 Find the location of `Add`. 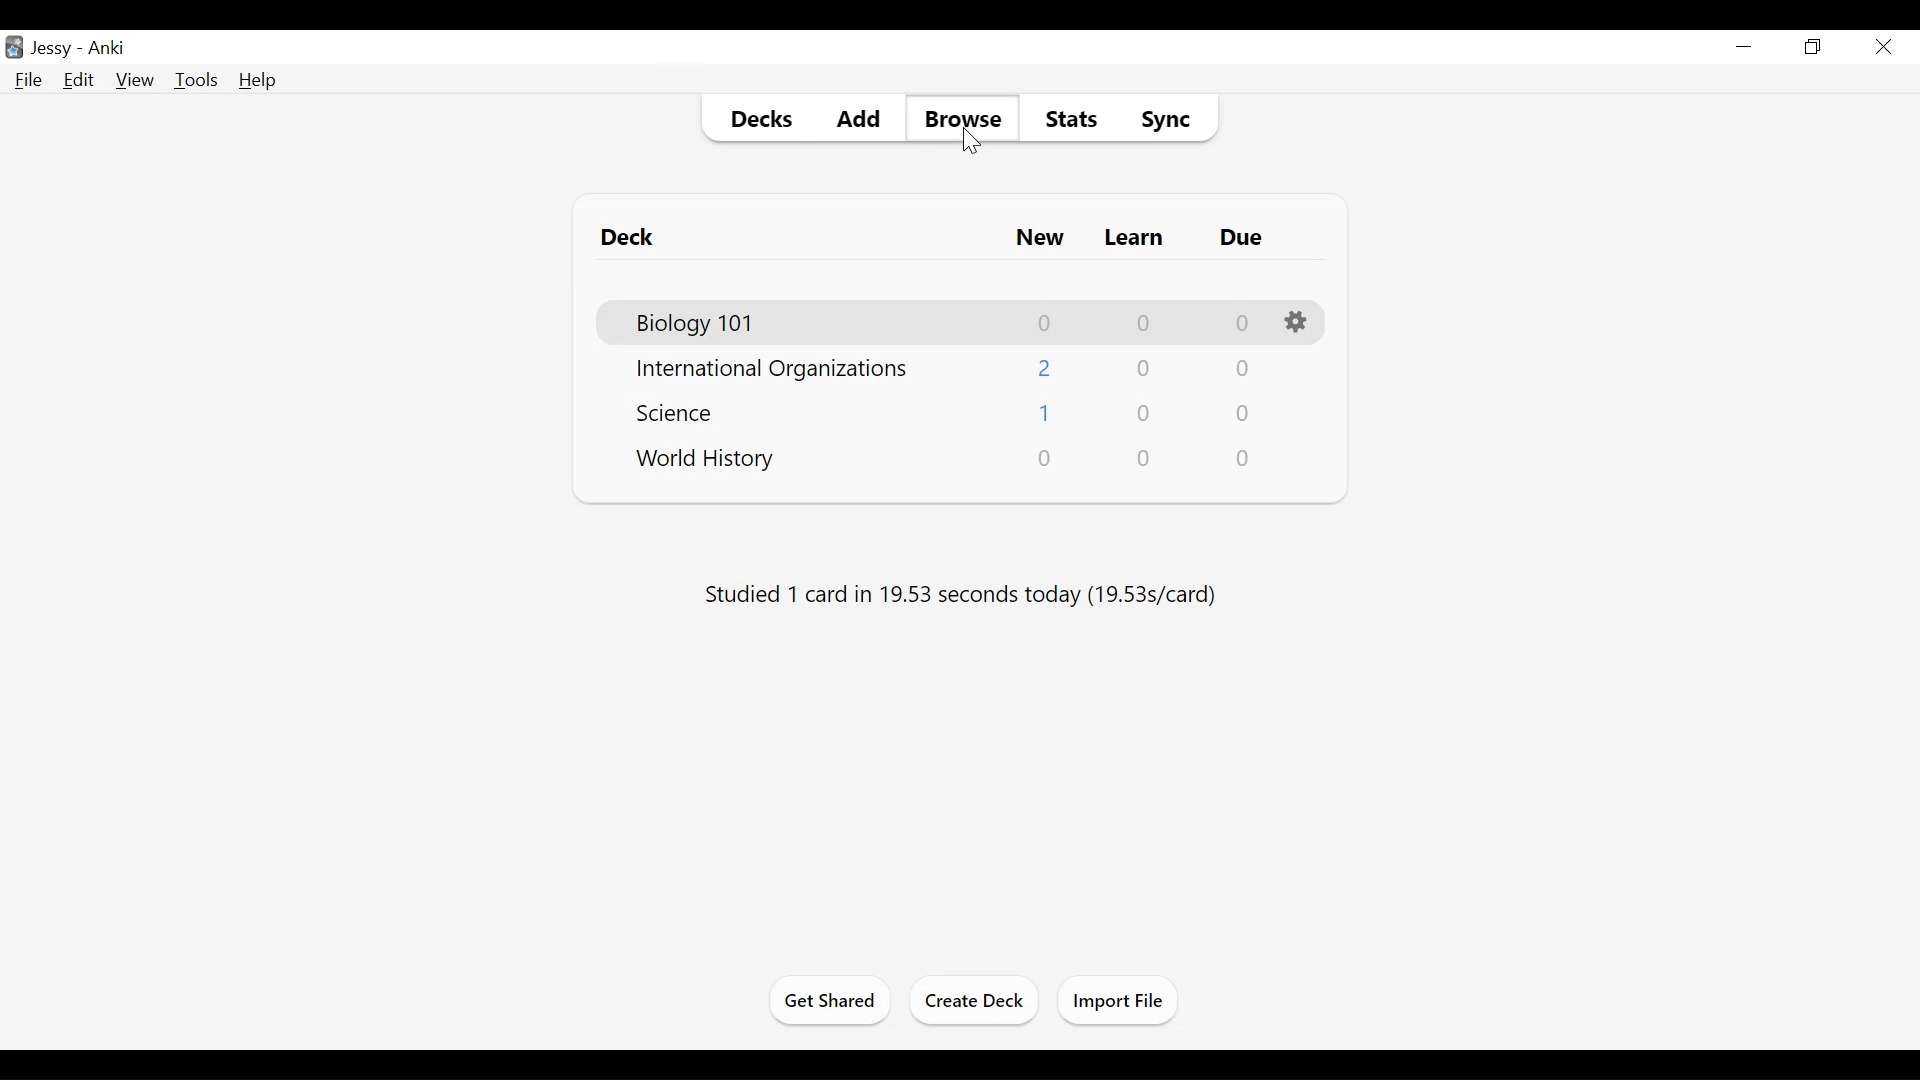

Add is located at coordinates (859, 117).